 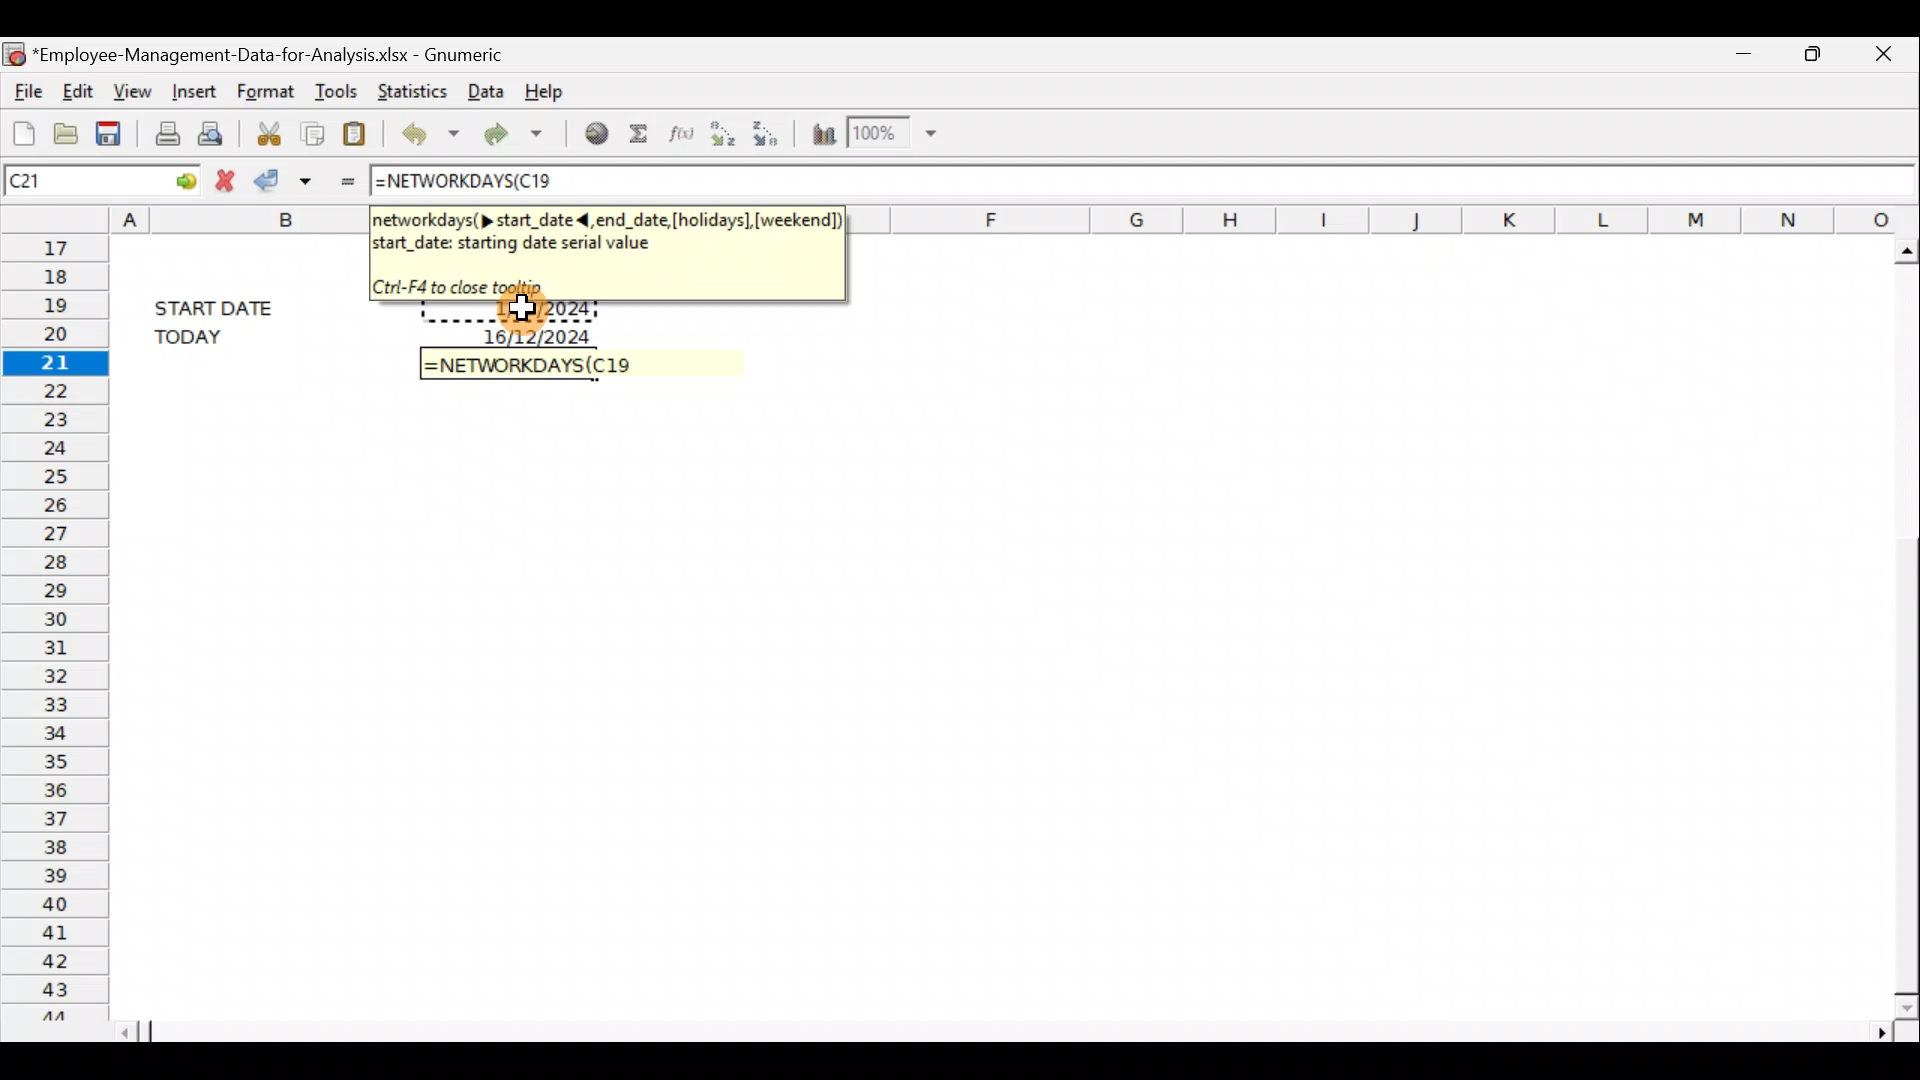 What do you see at coordinates (315, 131) in the screenshot?
I see `Copy the selection` at bounding box center [315, 131].